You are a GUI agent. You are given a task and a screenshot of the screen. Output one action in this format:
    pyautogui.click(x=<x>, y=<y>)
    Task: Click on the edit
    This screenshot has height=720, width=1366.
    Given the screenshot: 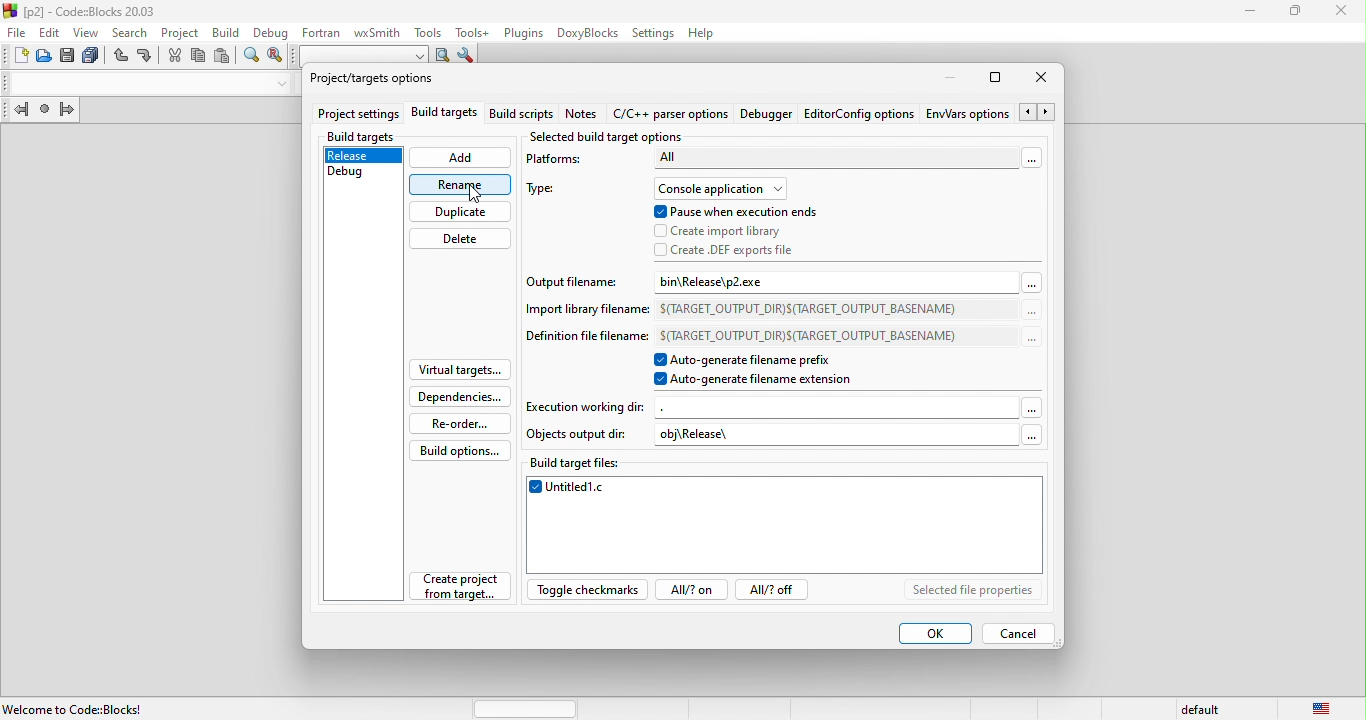 What is the action you would take?
    pyautogui.click(x=50, y=32)
    